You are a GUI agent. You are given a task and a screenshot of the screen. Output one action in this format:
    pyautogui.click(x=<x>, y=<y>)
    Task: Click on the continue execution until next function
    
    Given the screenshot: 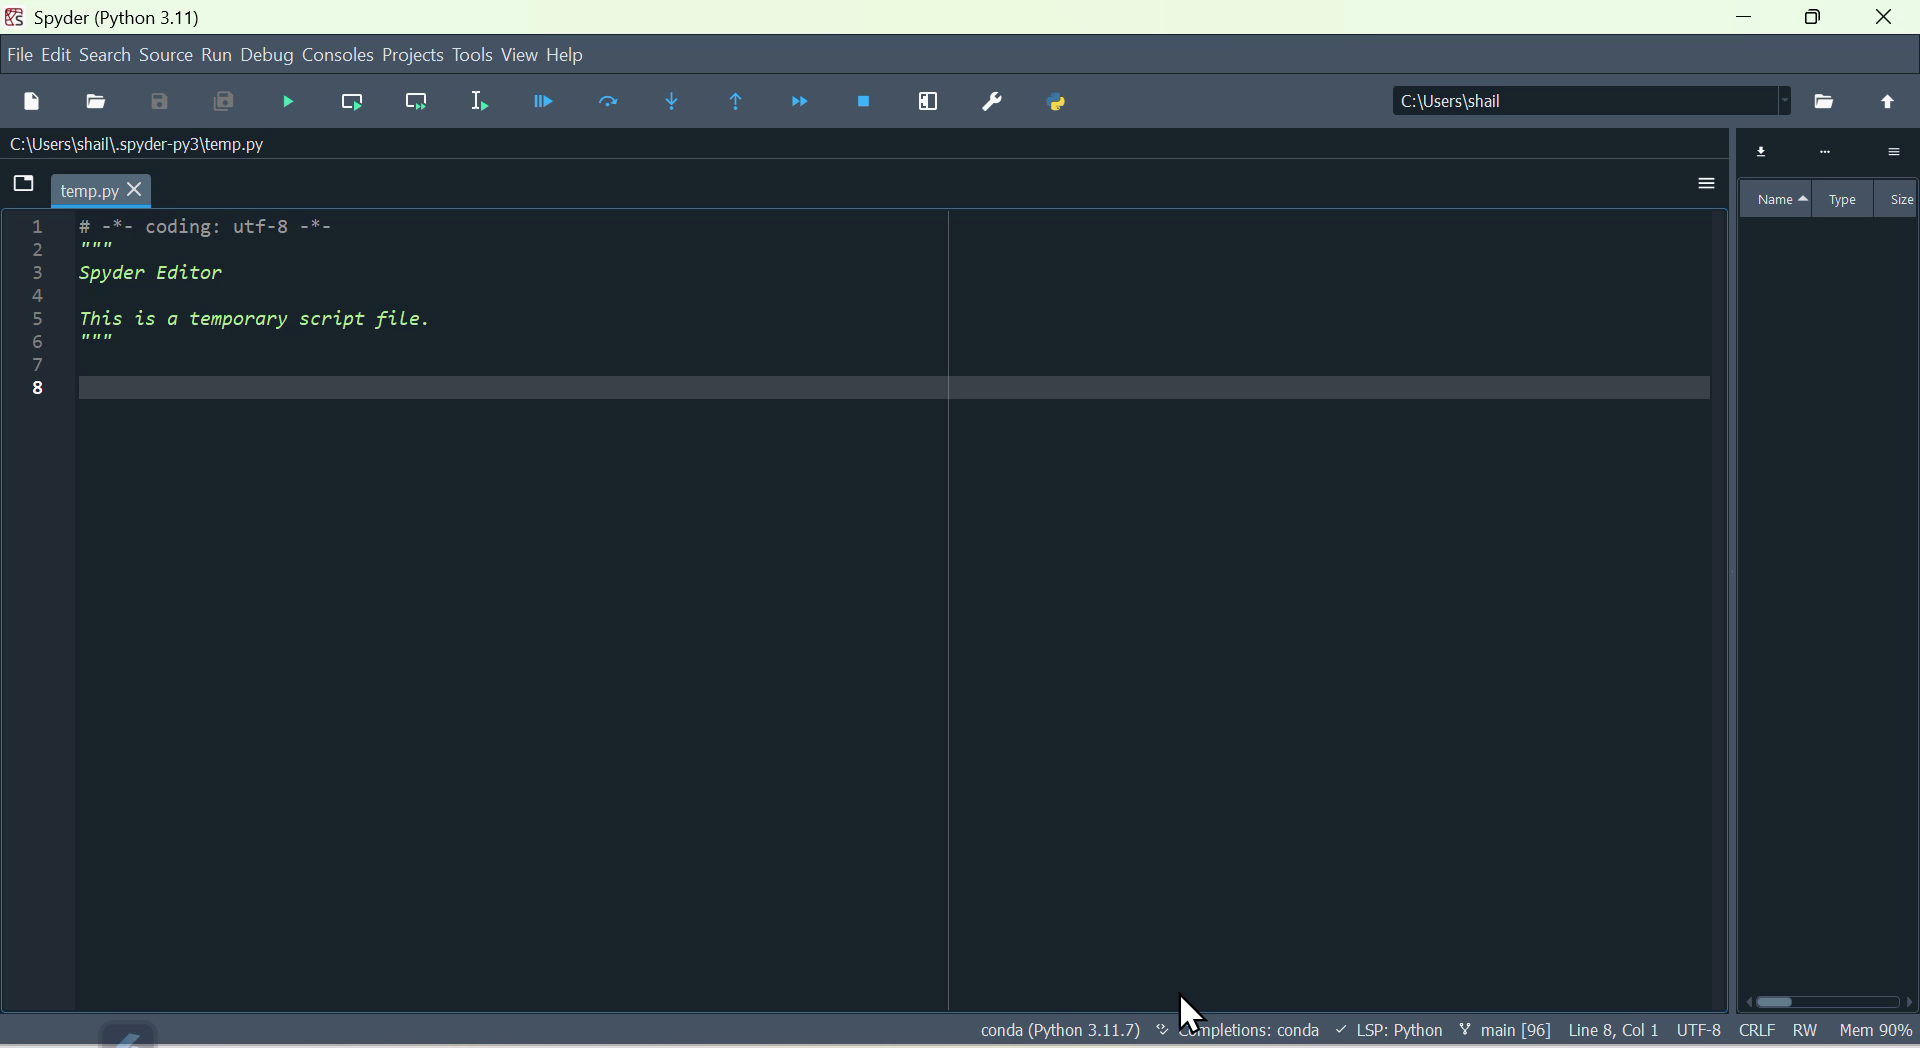 What is the action you would take?
    pyautogui.click(x=789, y=102)
    